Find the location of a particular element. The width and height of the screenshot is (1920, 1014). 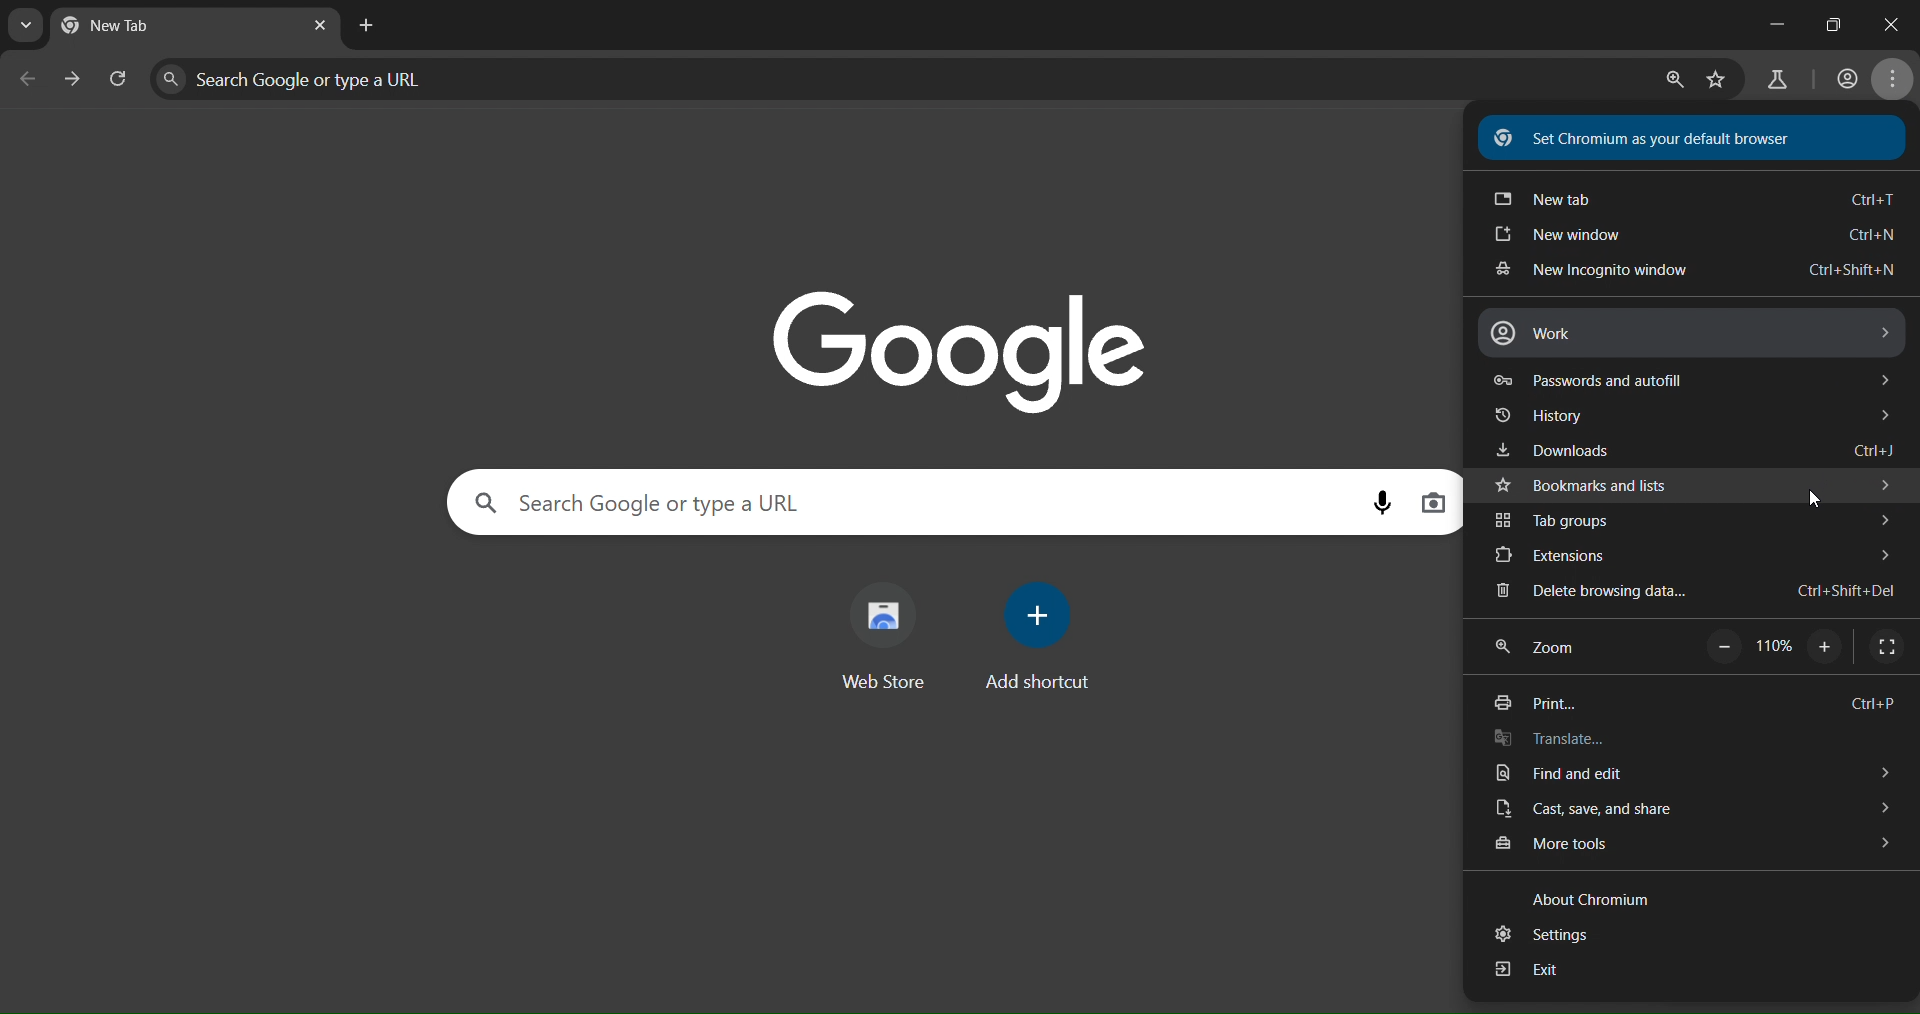

bookmark page is located at coordinates (1718, 81).